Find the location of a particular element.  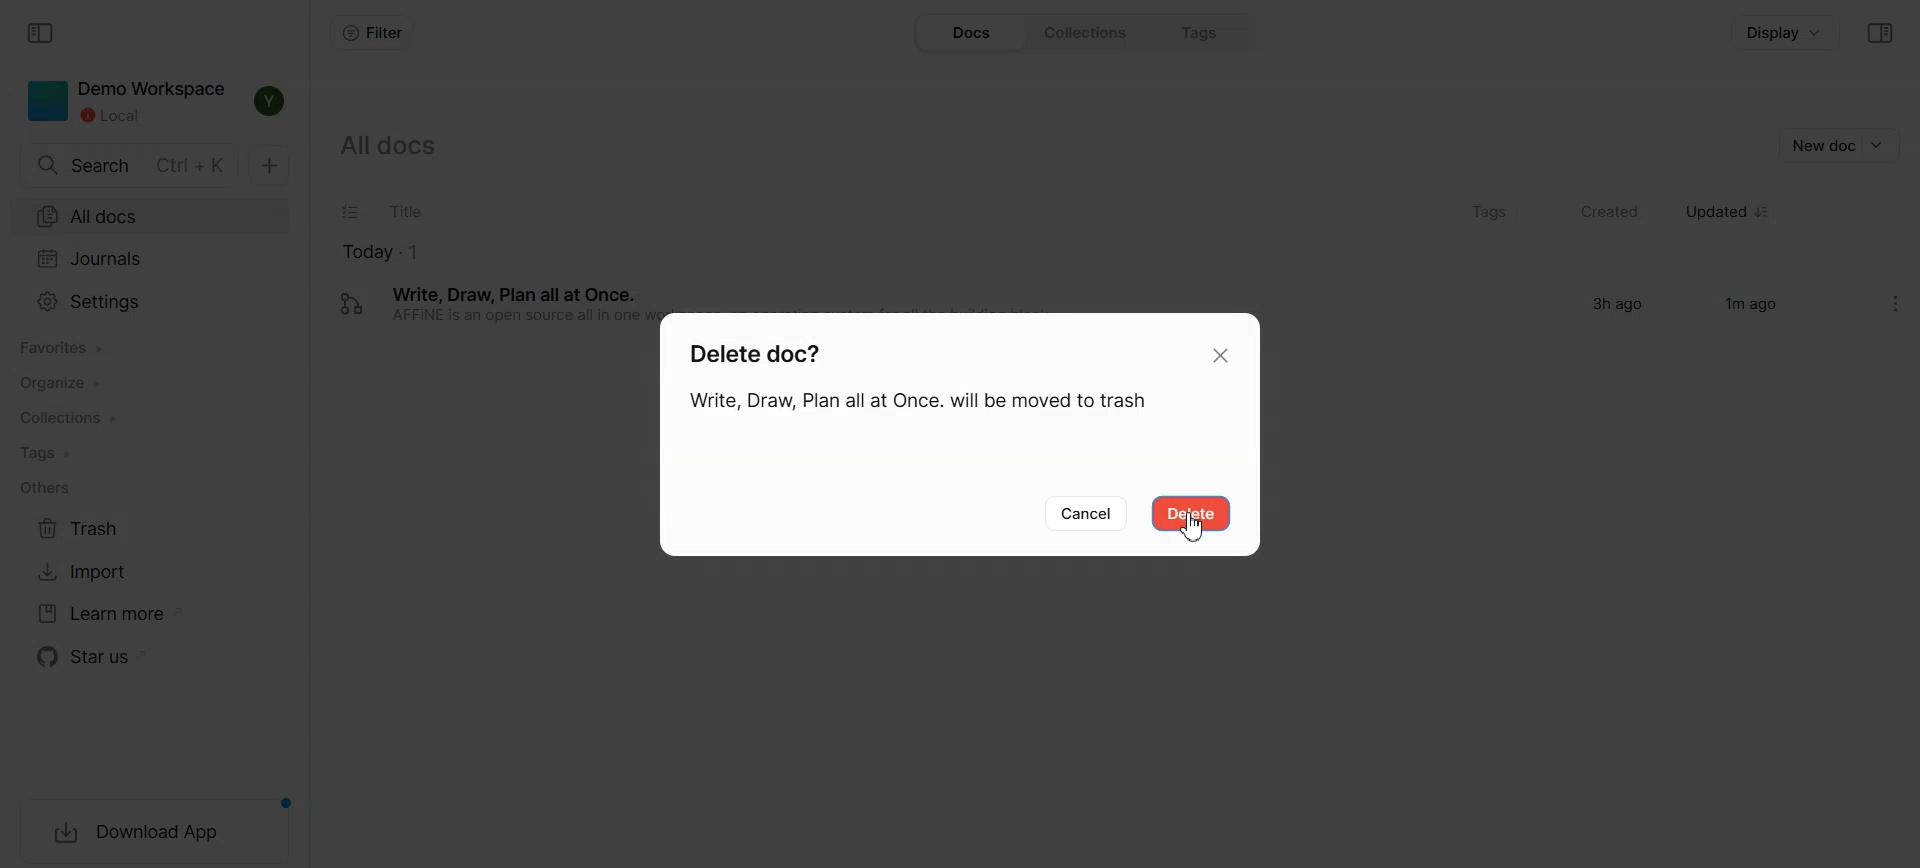

Title is located at coordinates (905, 214).